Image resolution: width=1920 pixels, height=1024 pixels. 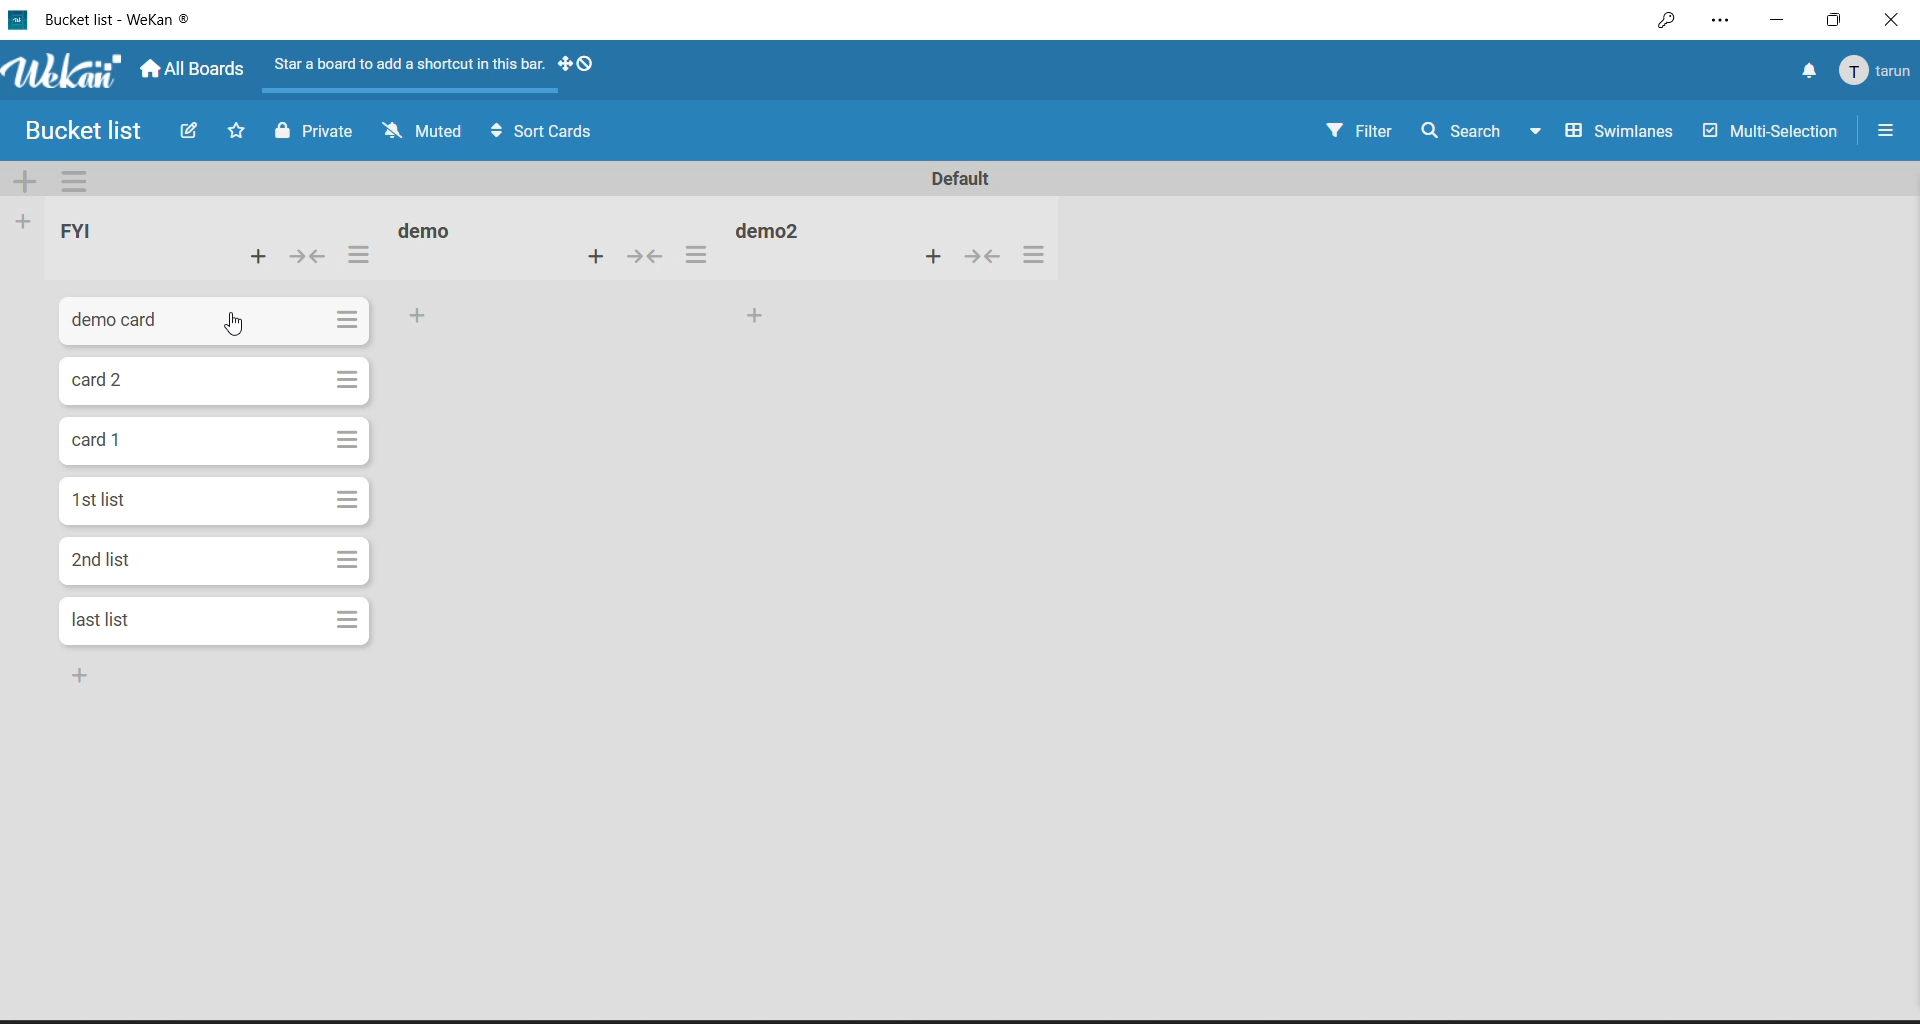 What do you see at coordinates (1463, 134) in the screenshot?
I see `search` at bounding box center [1463, 134].